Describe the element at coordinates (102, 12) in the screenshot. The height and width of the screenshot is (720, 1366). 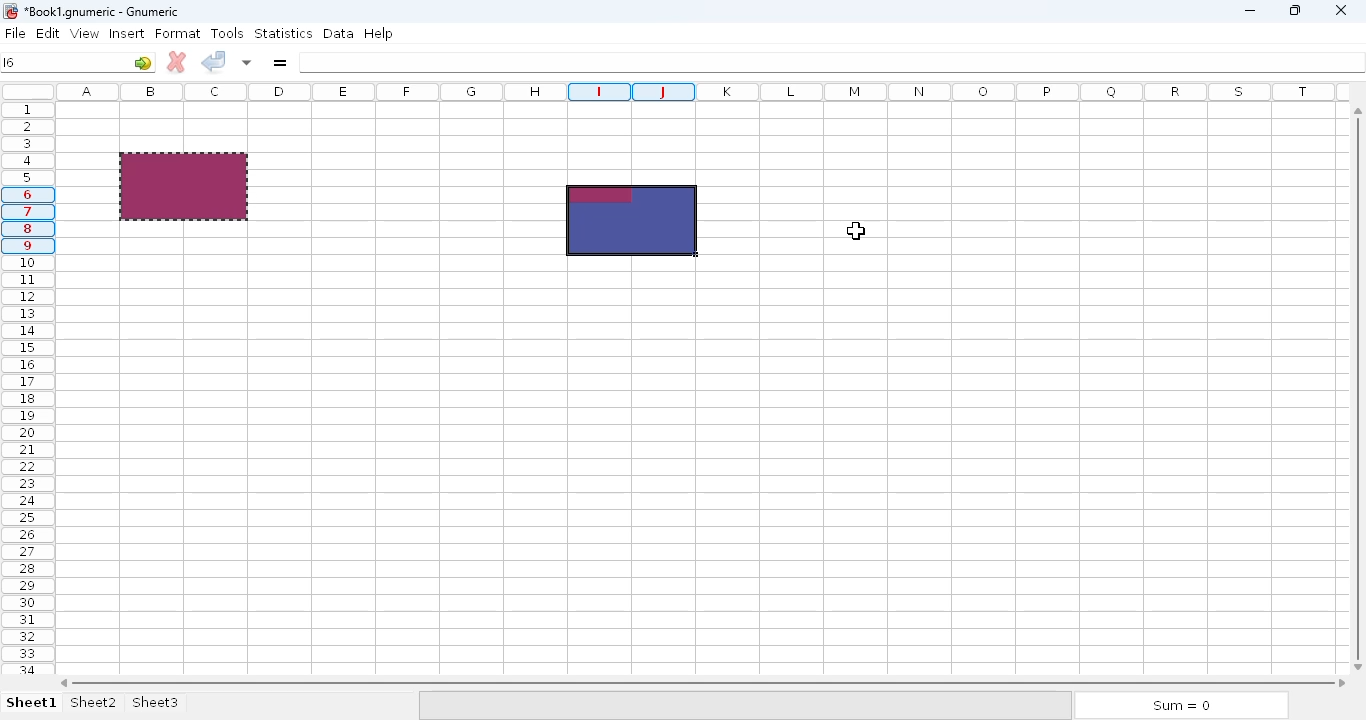
I see `Book1 numeric - Gnumeric` at that location.